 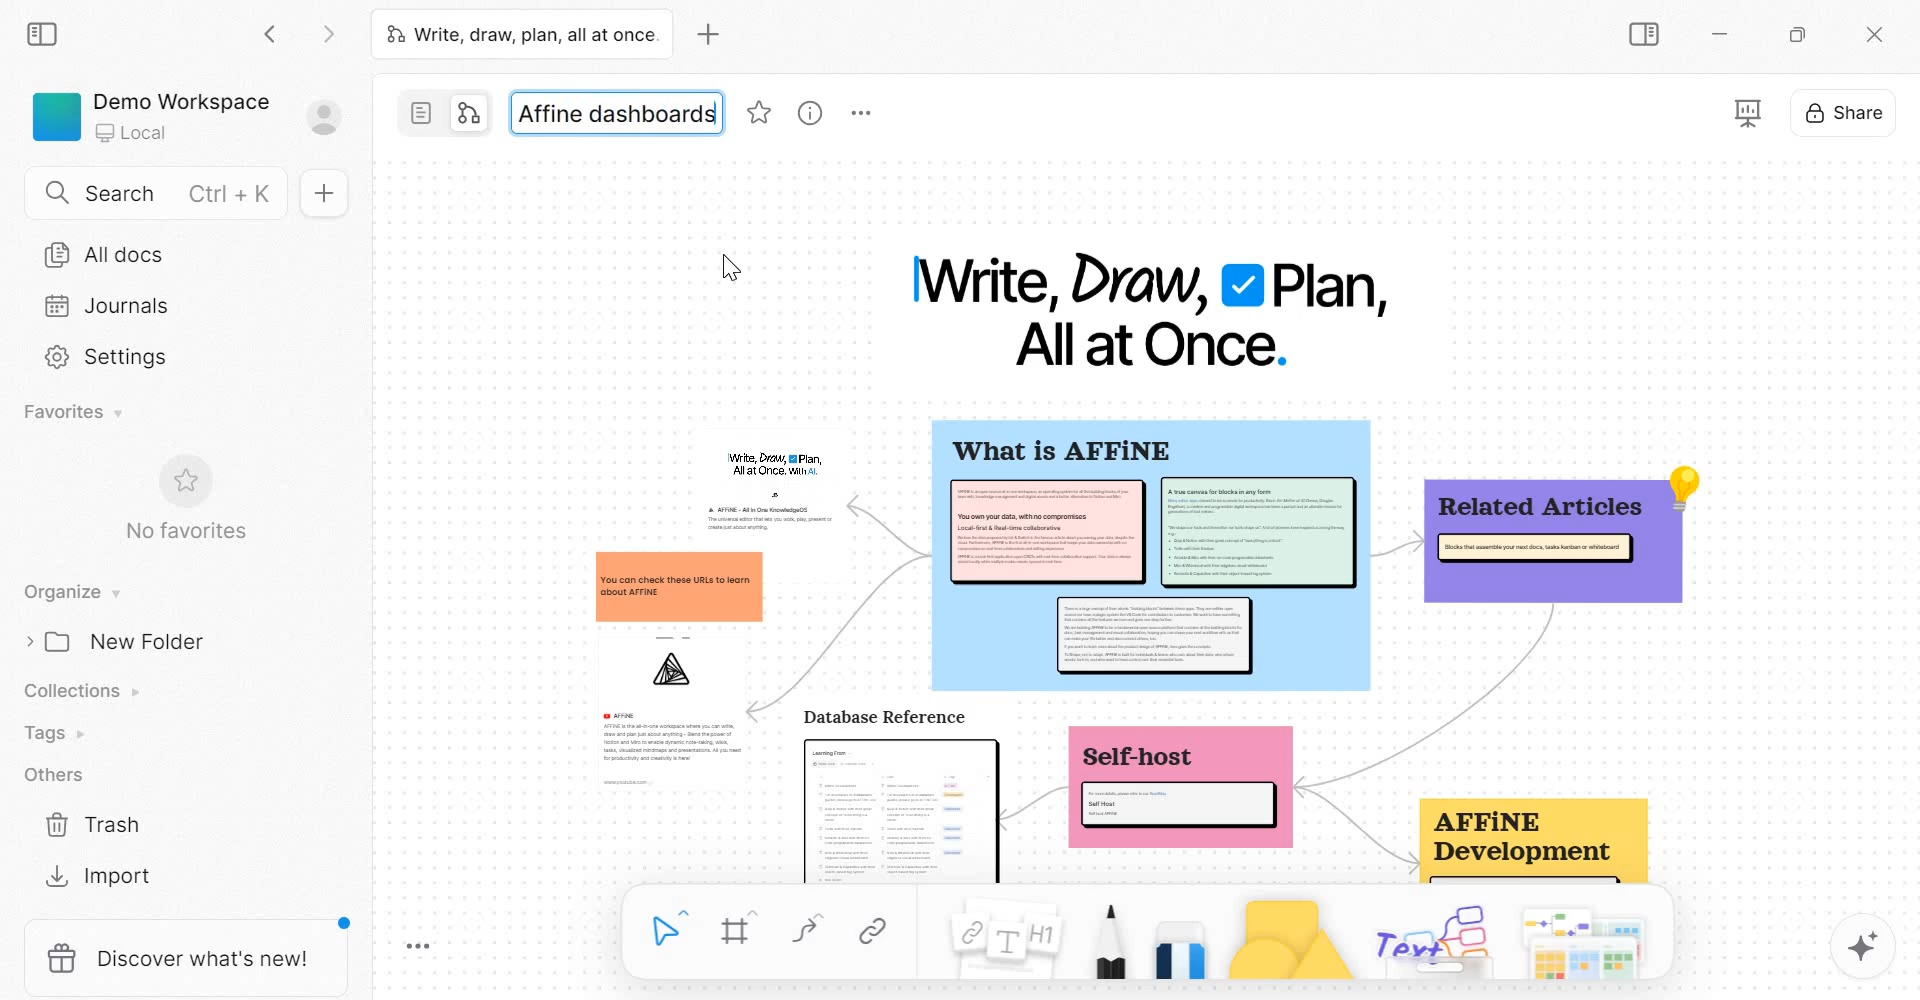 I want to click on Others, so click(x=52, y=775).